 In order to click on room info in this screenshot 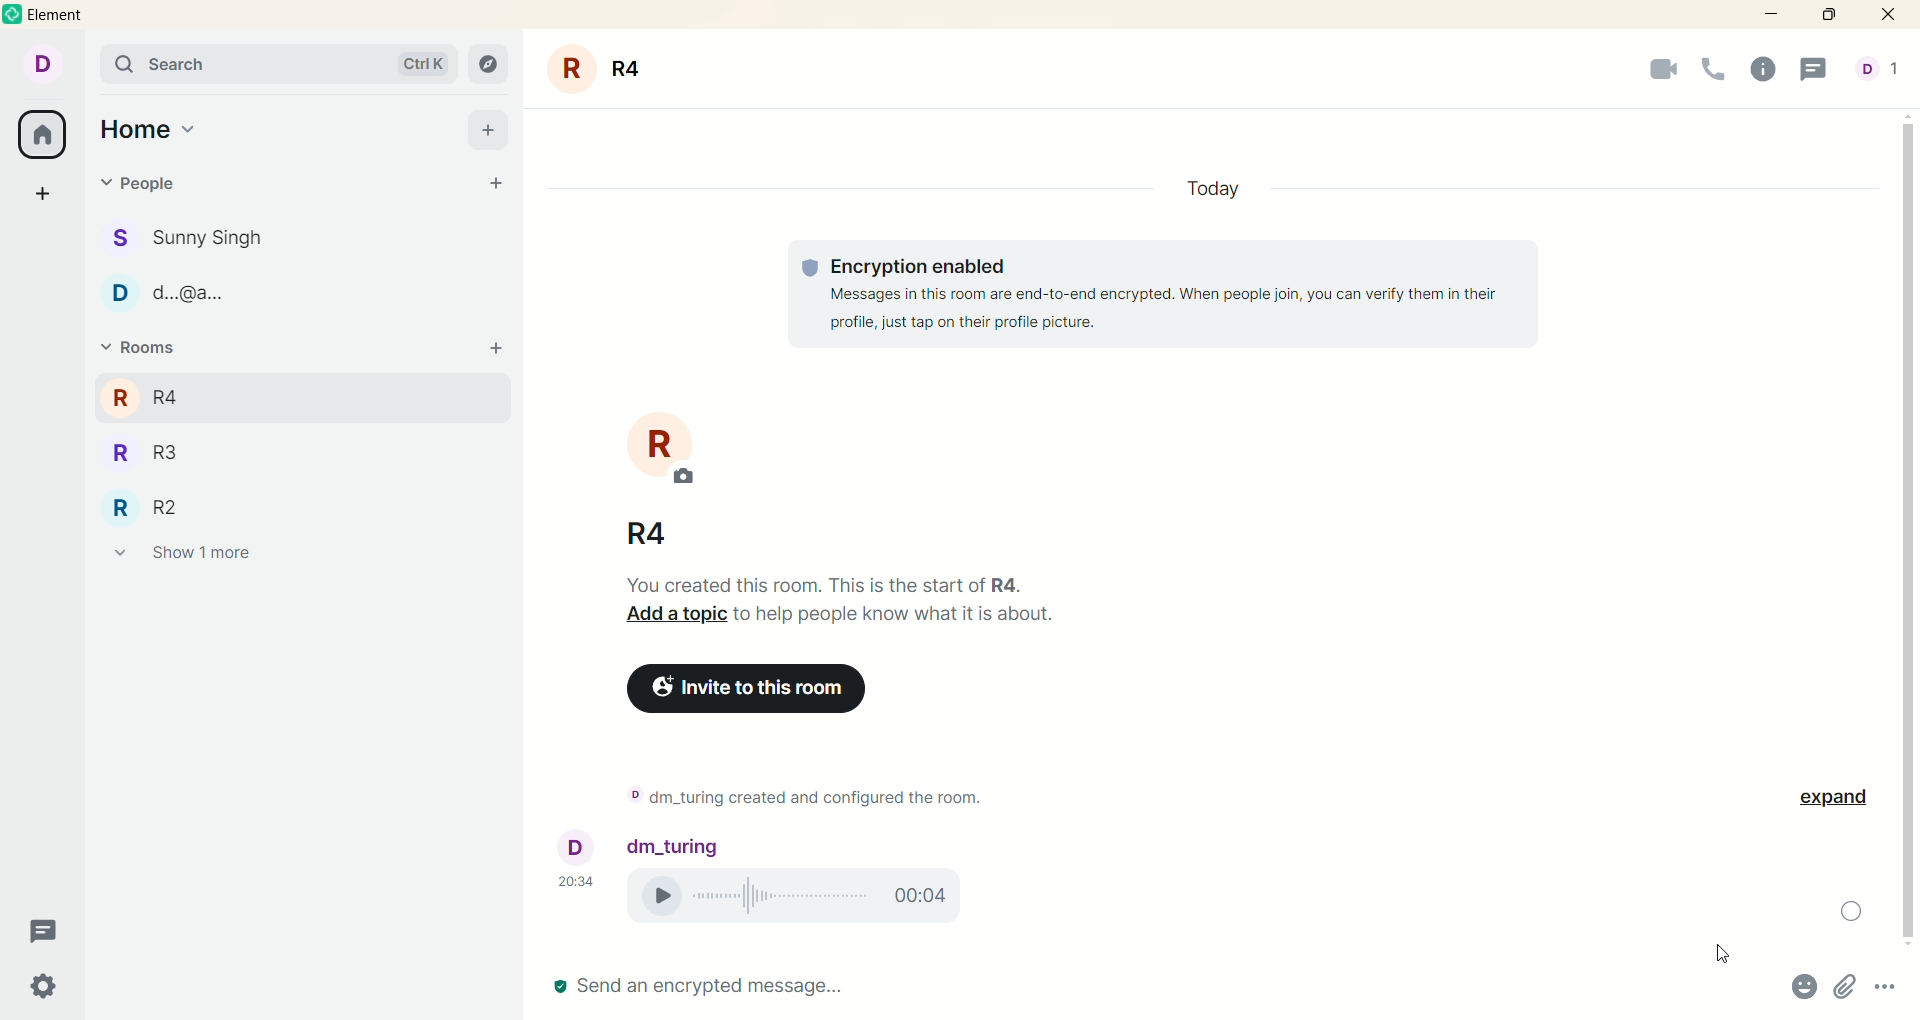, I will do `click(1768, 71)`.